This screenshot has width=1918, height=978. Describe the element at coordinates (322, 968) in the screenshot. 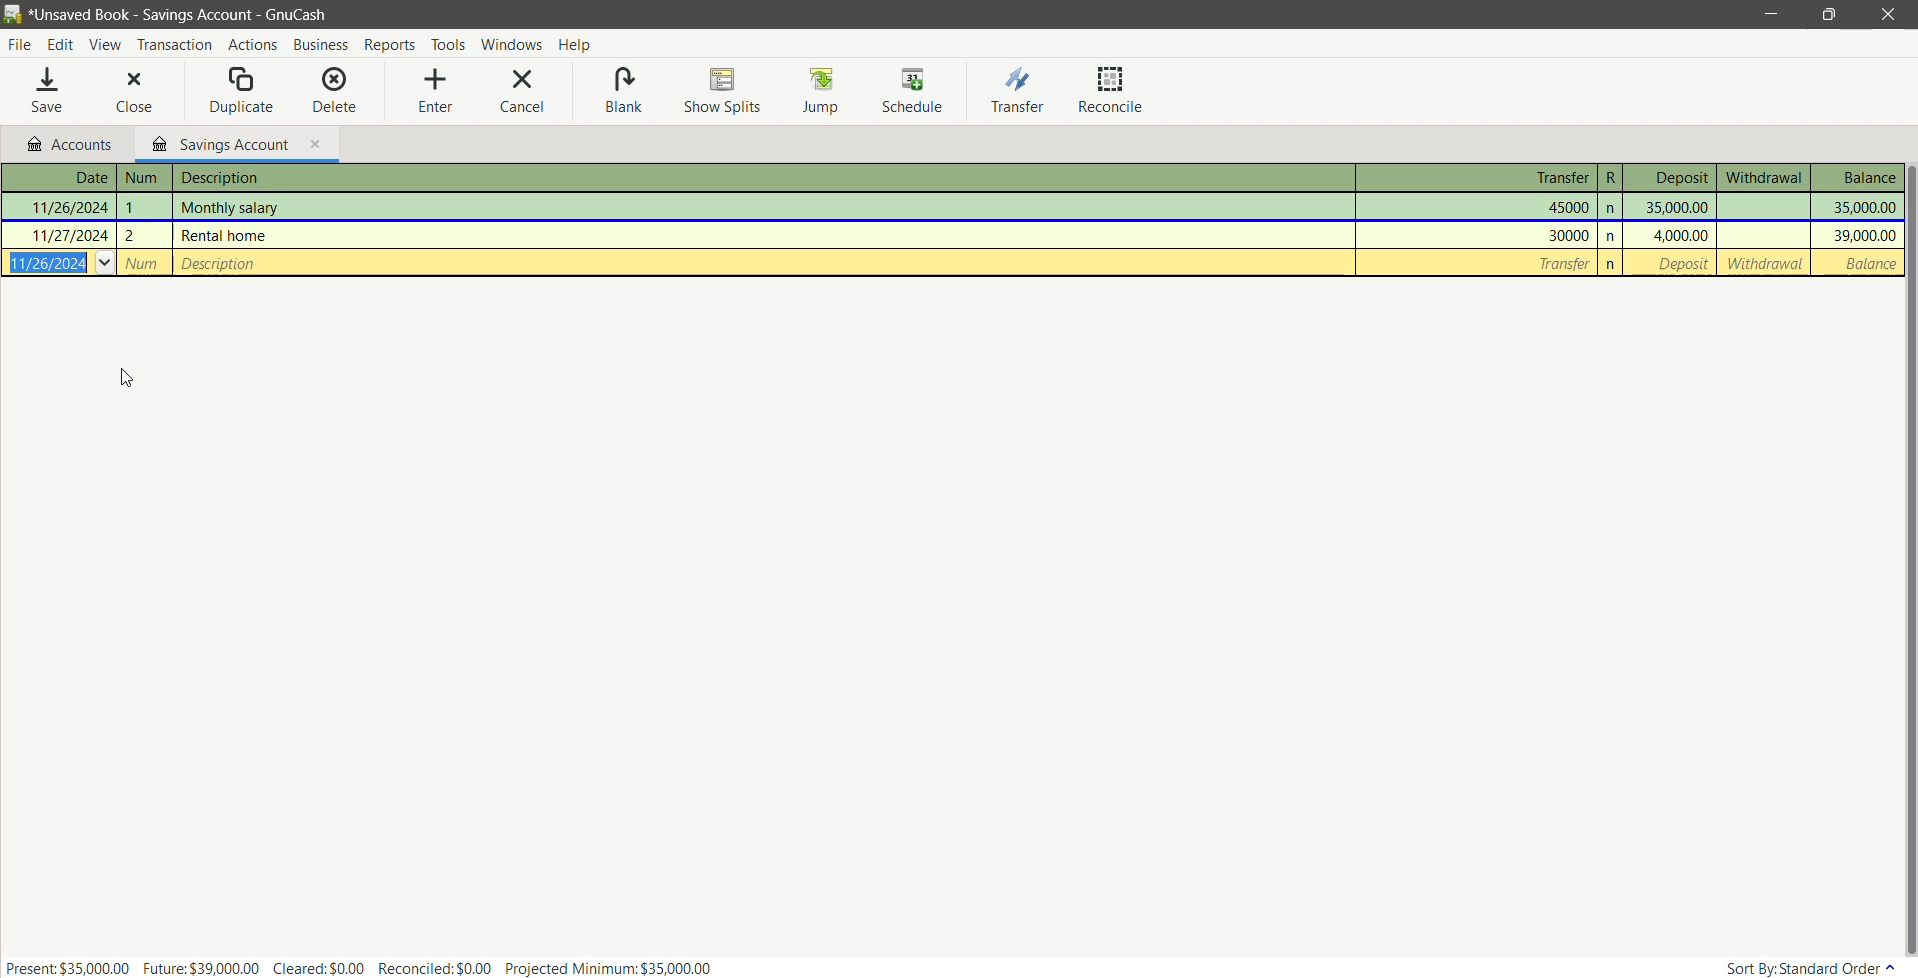

I see `Cleared` at that location.